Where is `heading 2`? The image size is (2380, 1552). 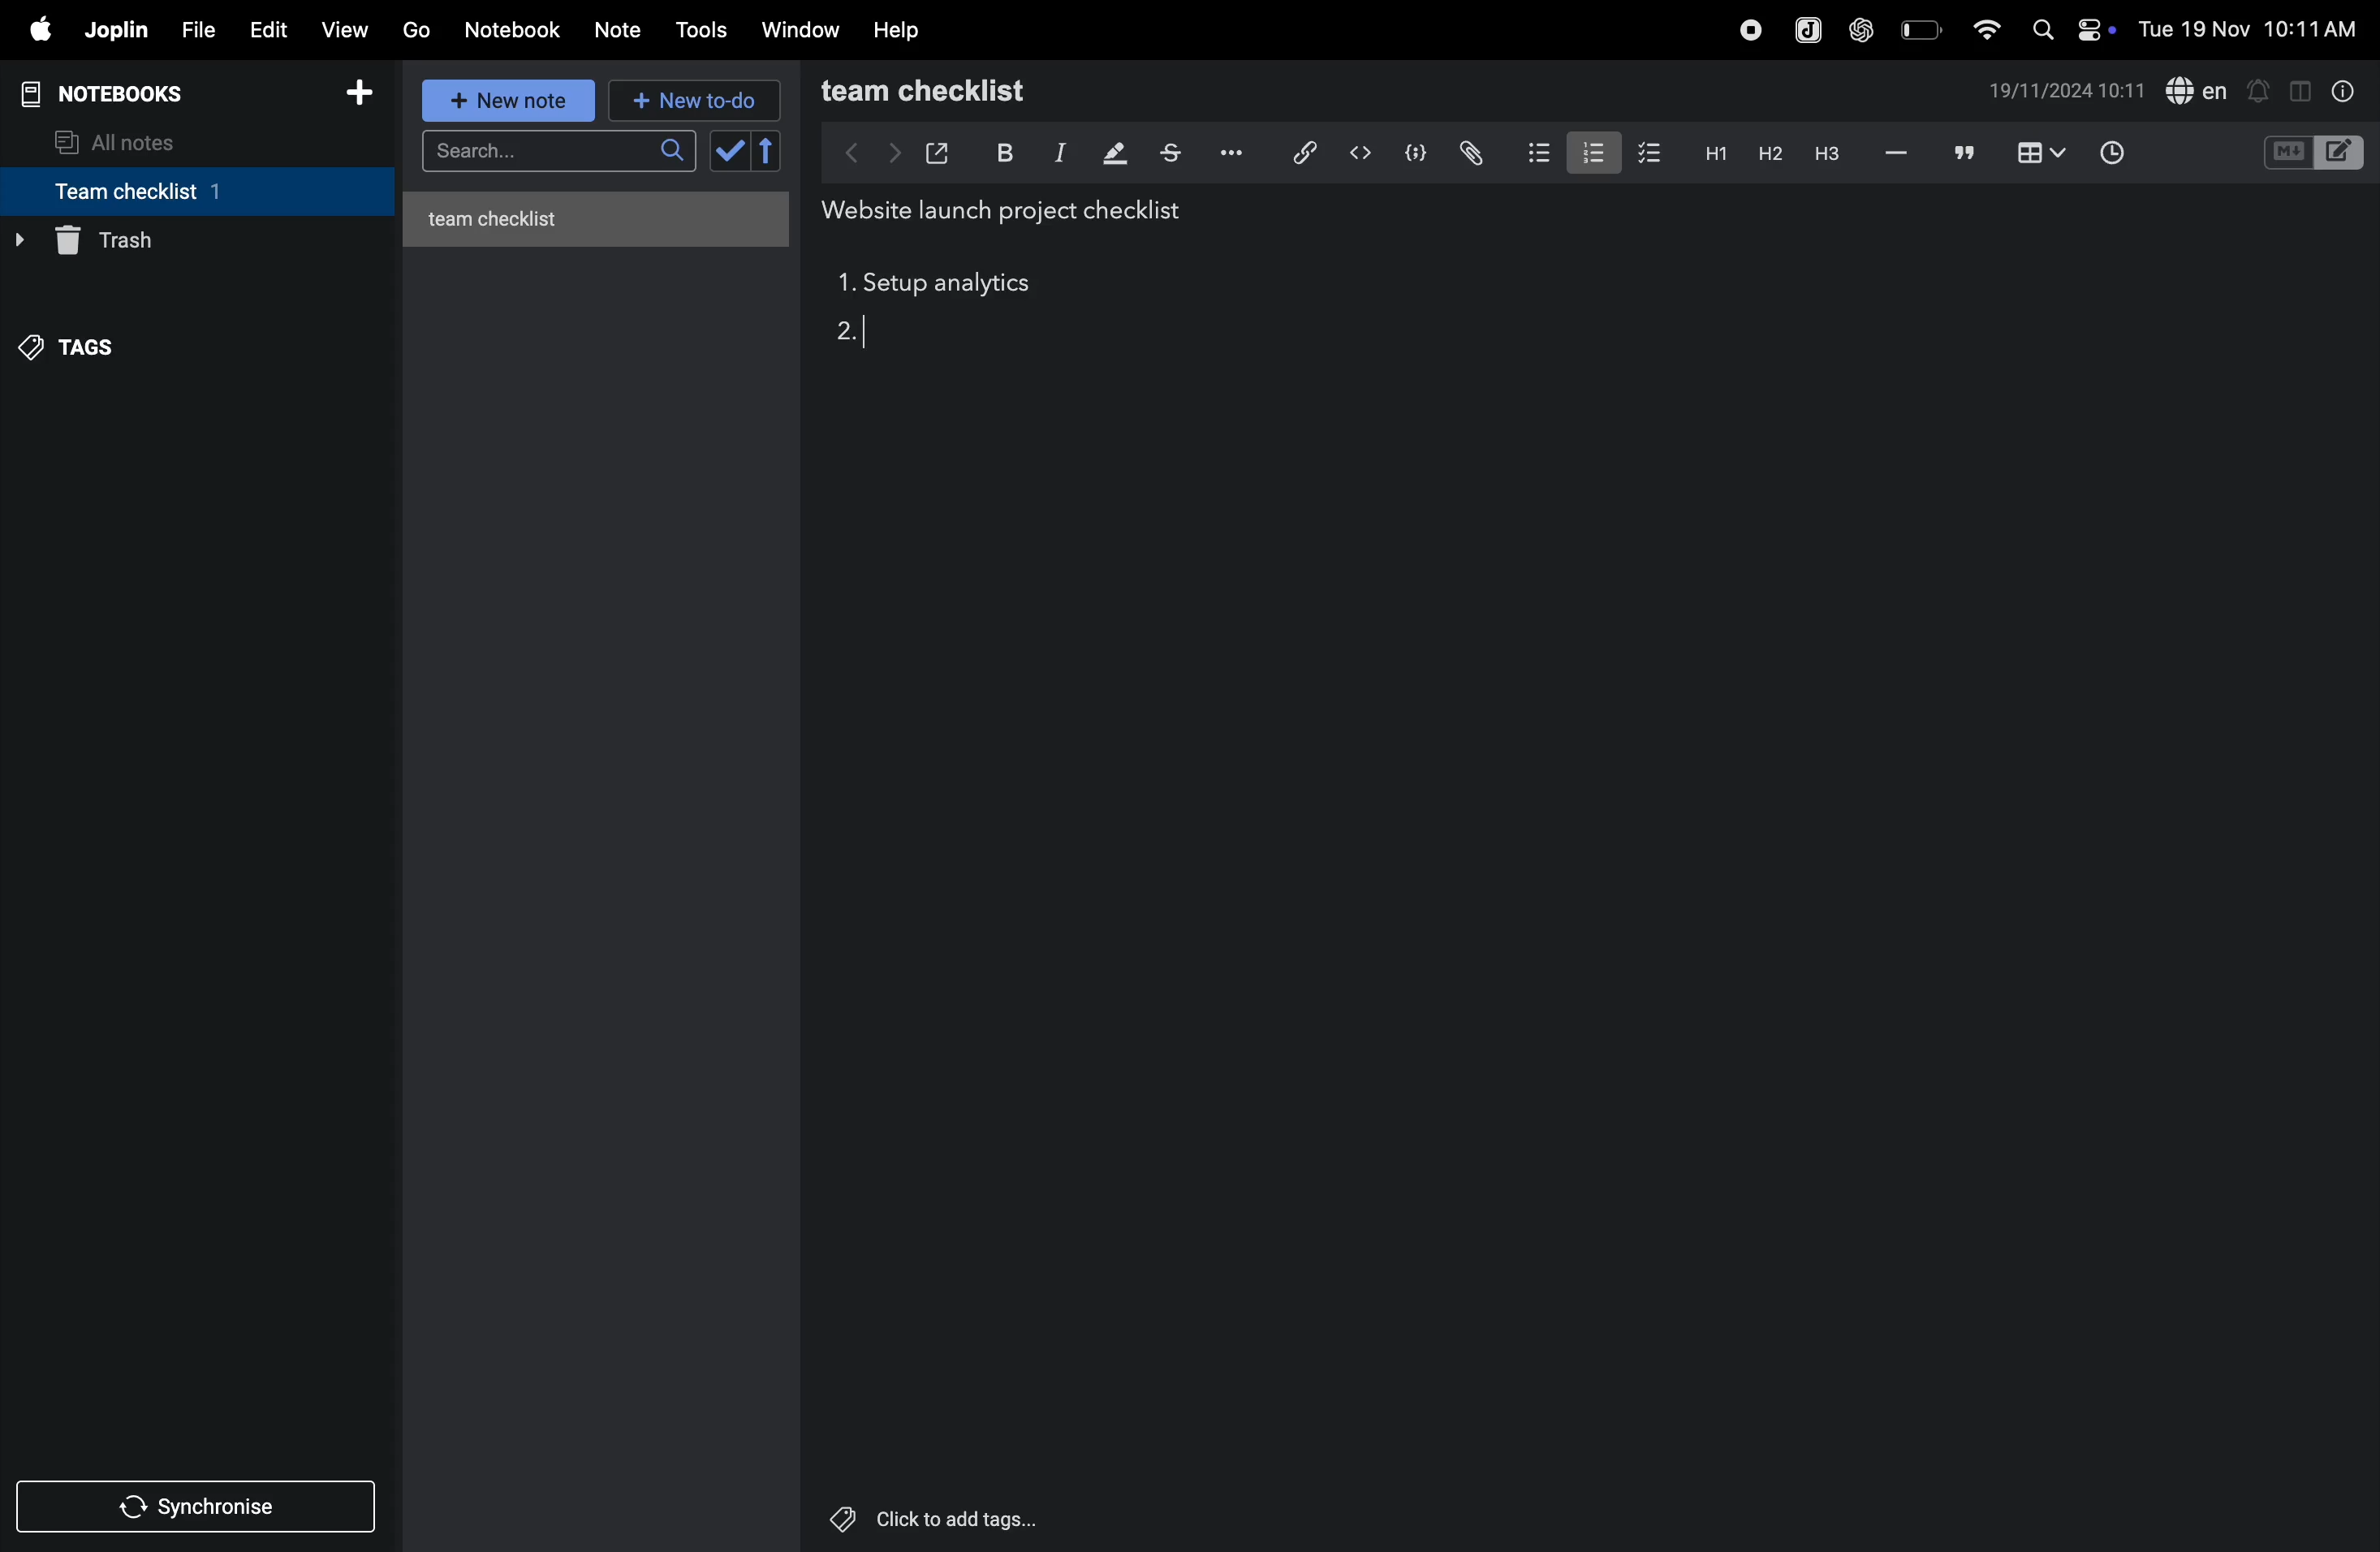 heading 2 is located at coordinates (1711, 152).